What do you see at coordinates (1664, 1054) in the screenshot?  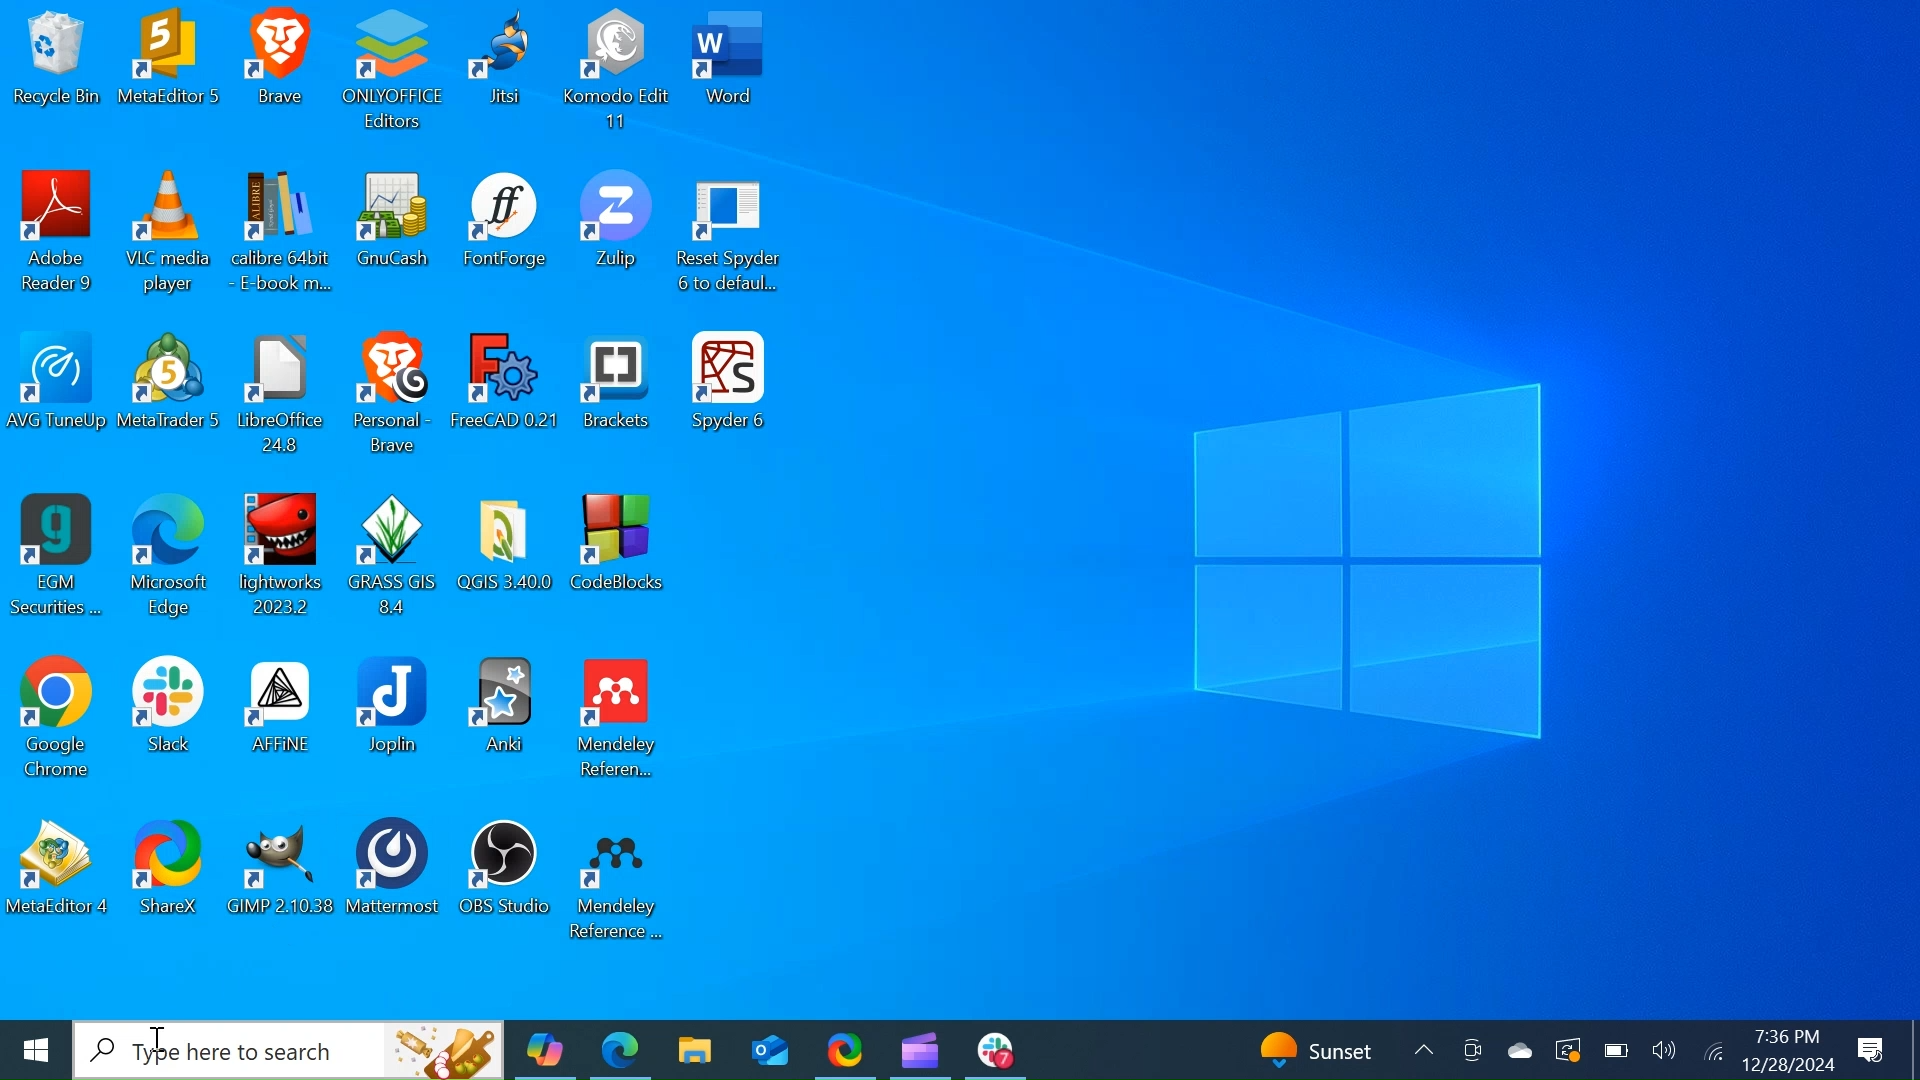 I see `Speaker` at bounding box center [1664, 1054].